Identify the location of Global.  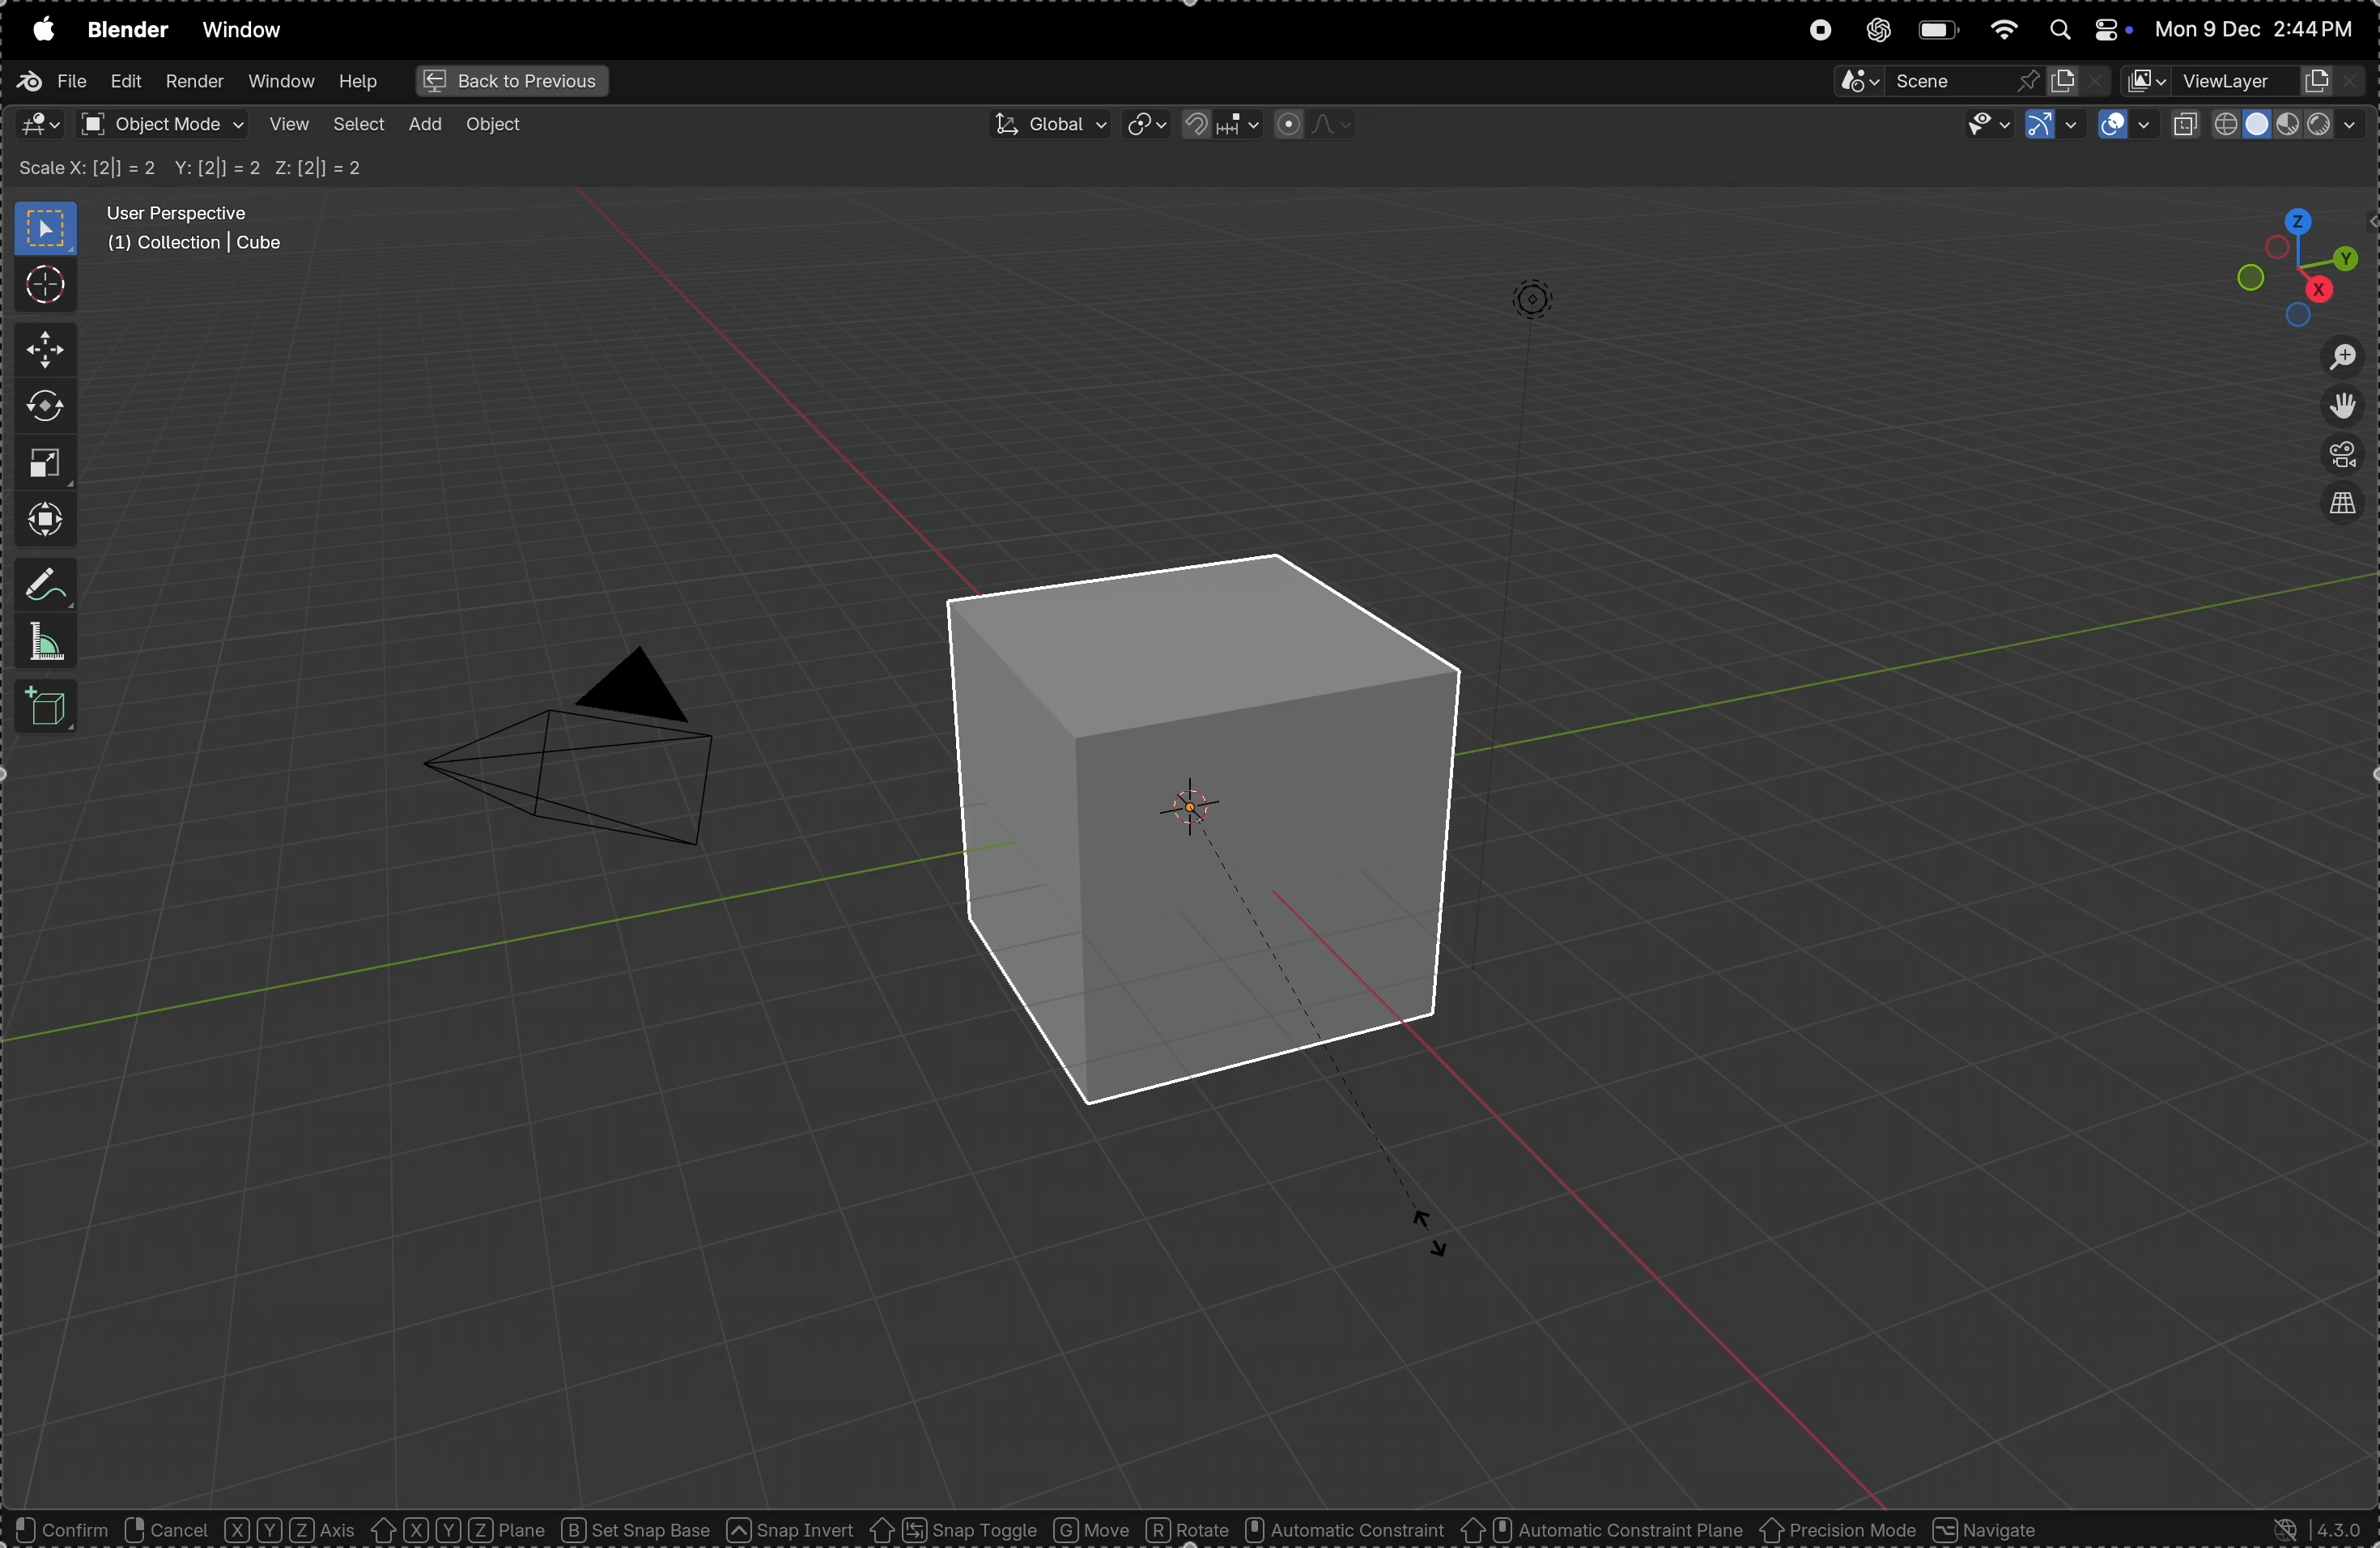
(1042, 122).